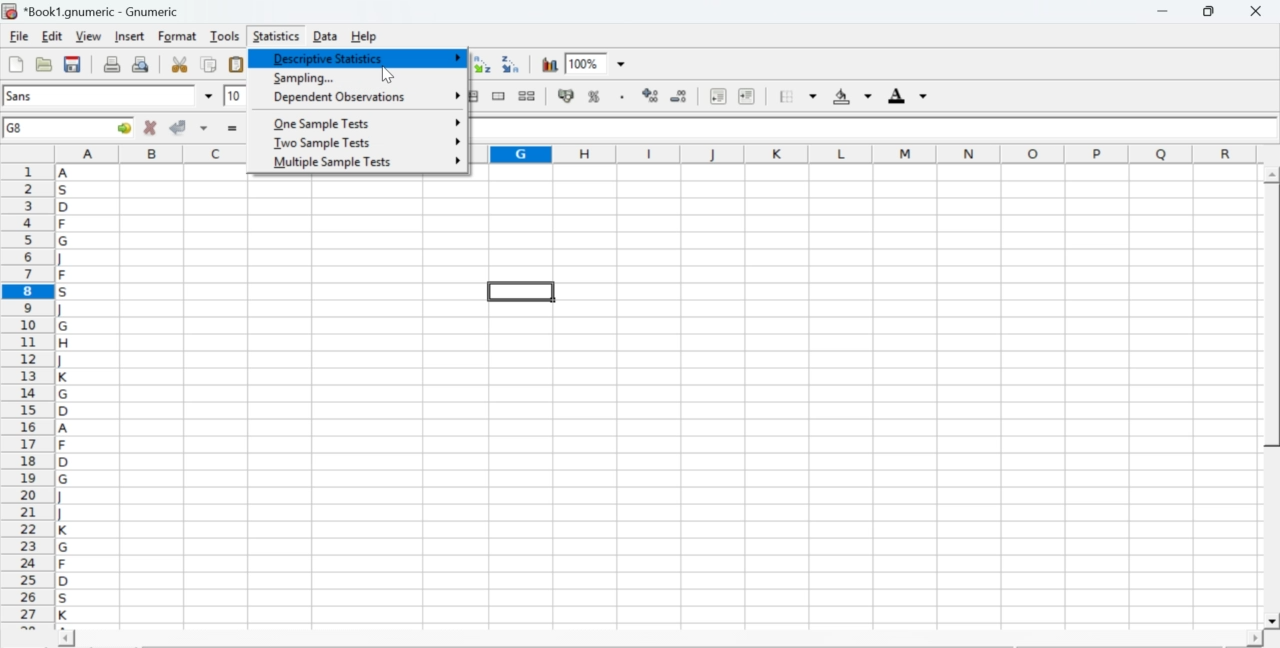 The width and height of the screenshot is (1280, 648). I want to click on insert hyperlink, so click(399, 64).